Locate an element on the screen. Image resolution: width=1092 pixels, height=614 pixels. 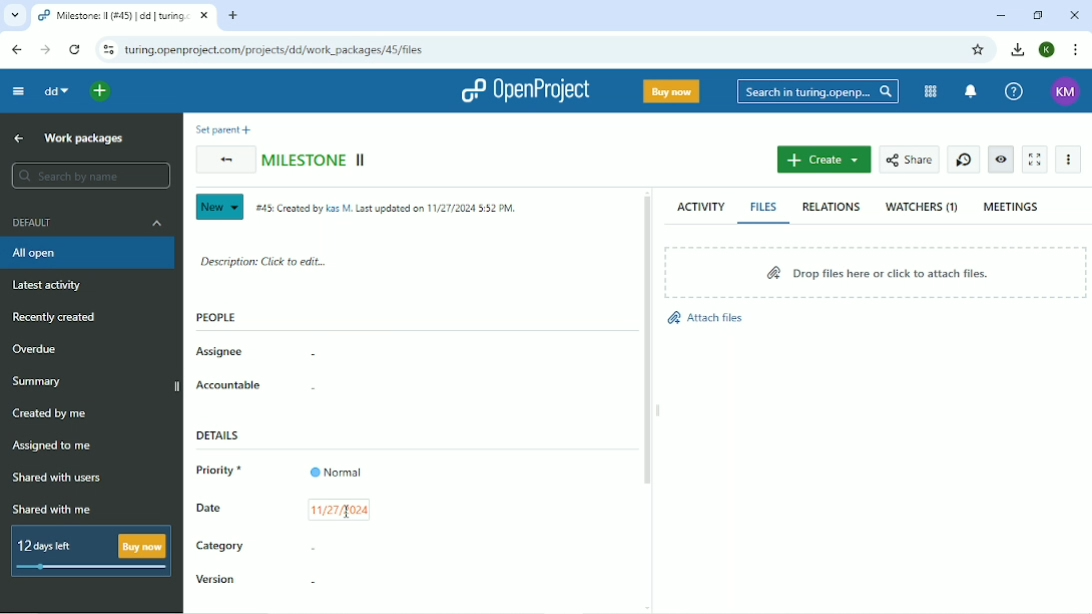
Watchers 1 is located at coordinates (922, 207).